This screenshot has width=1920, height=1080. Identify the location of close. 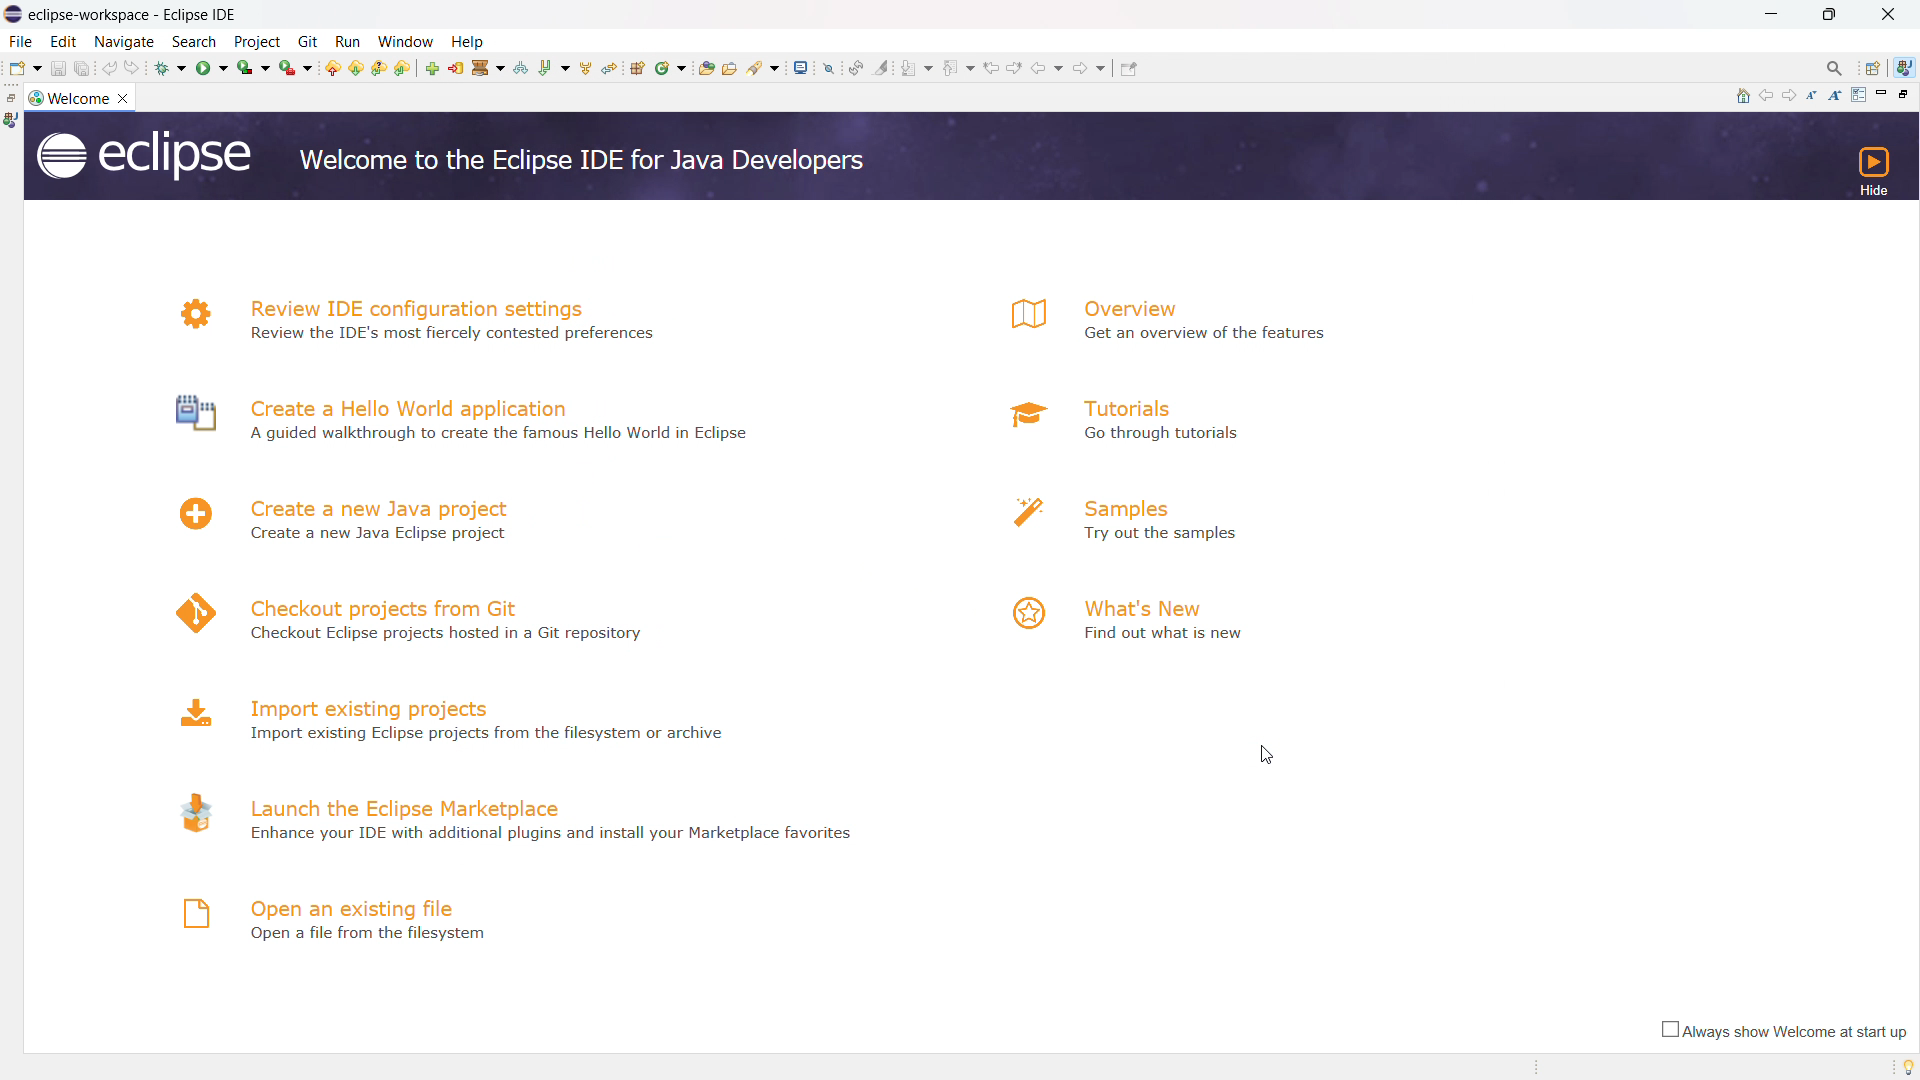
(126, 98).